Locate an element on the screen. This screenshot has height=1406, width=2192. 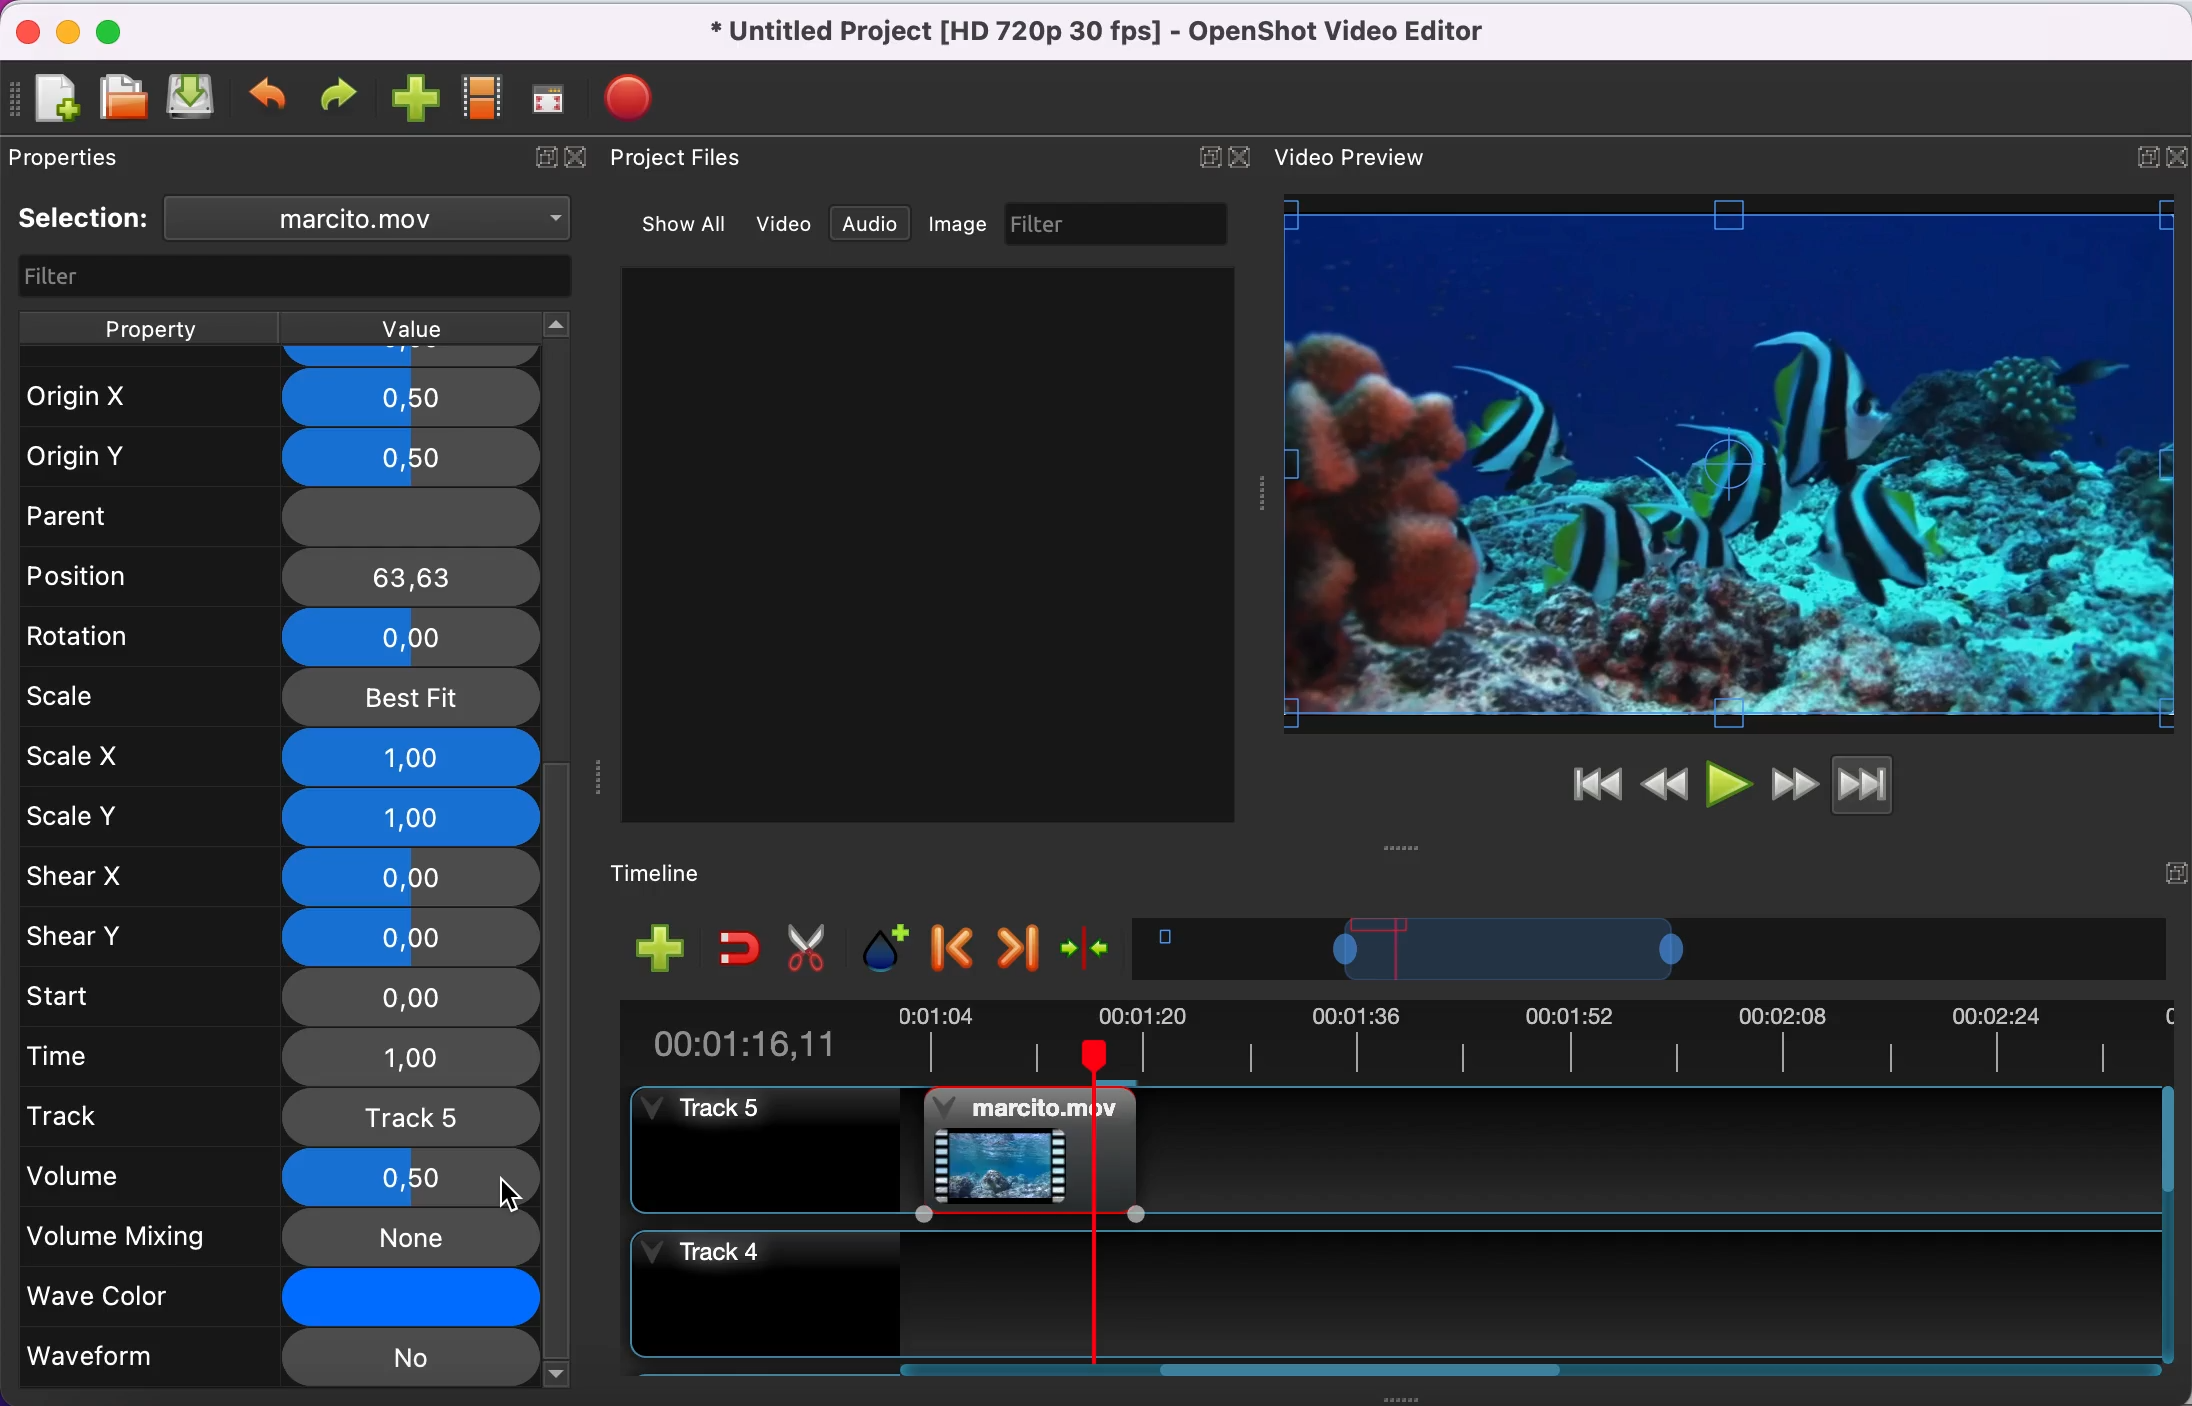
expand/hide is located at coordinates (1204, 156).